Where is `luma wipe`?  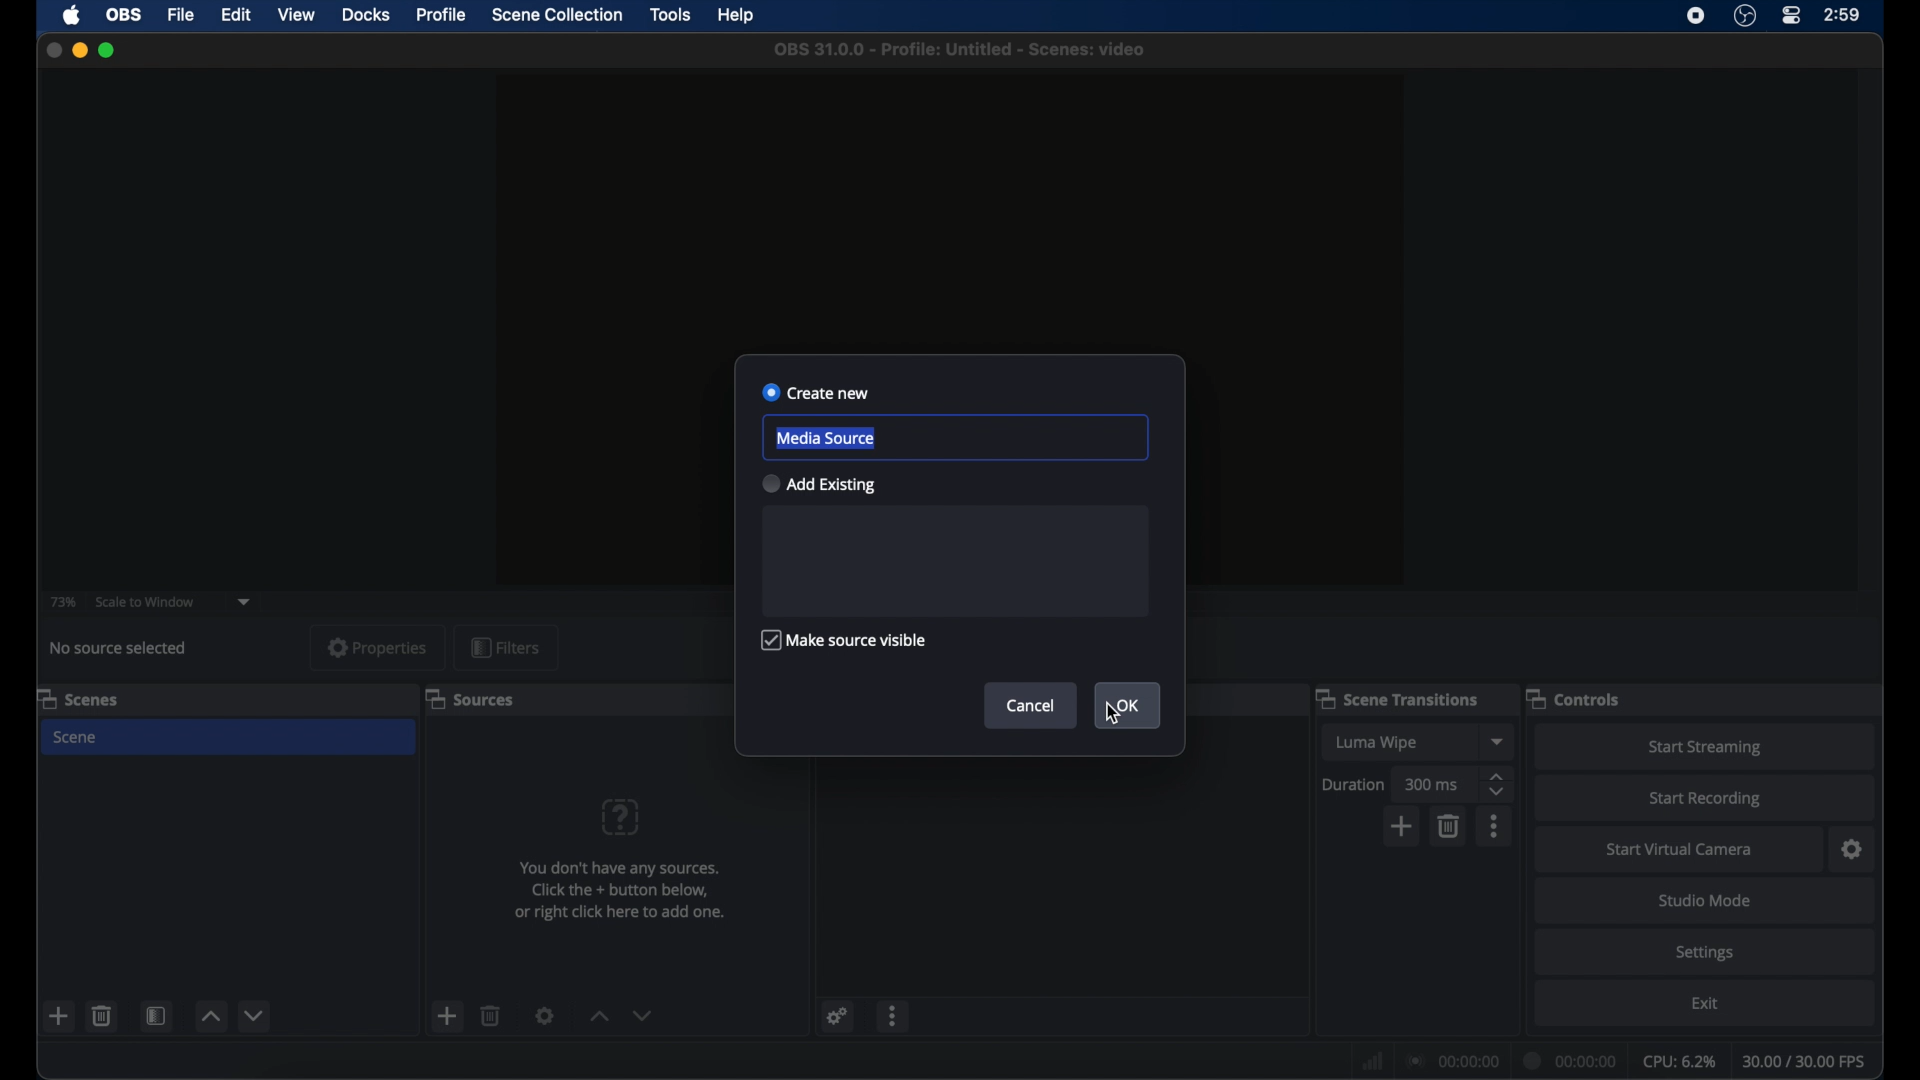 luma wipe is located at coordinates (1378, 742).